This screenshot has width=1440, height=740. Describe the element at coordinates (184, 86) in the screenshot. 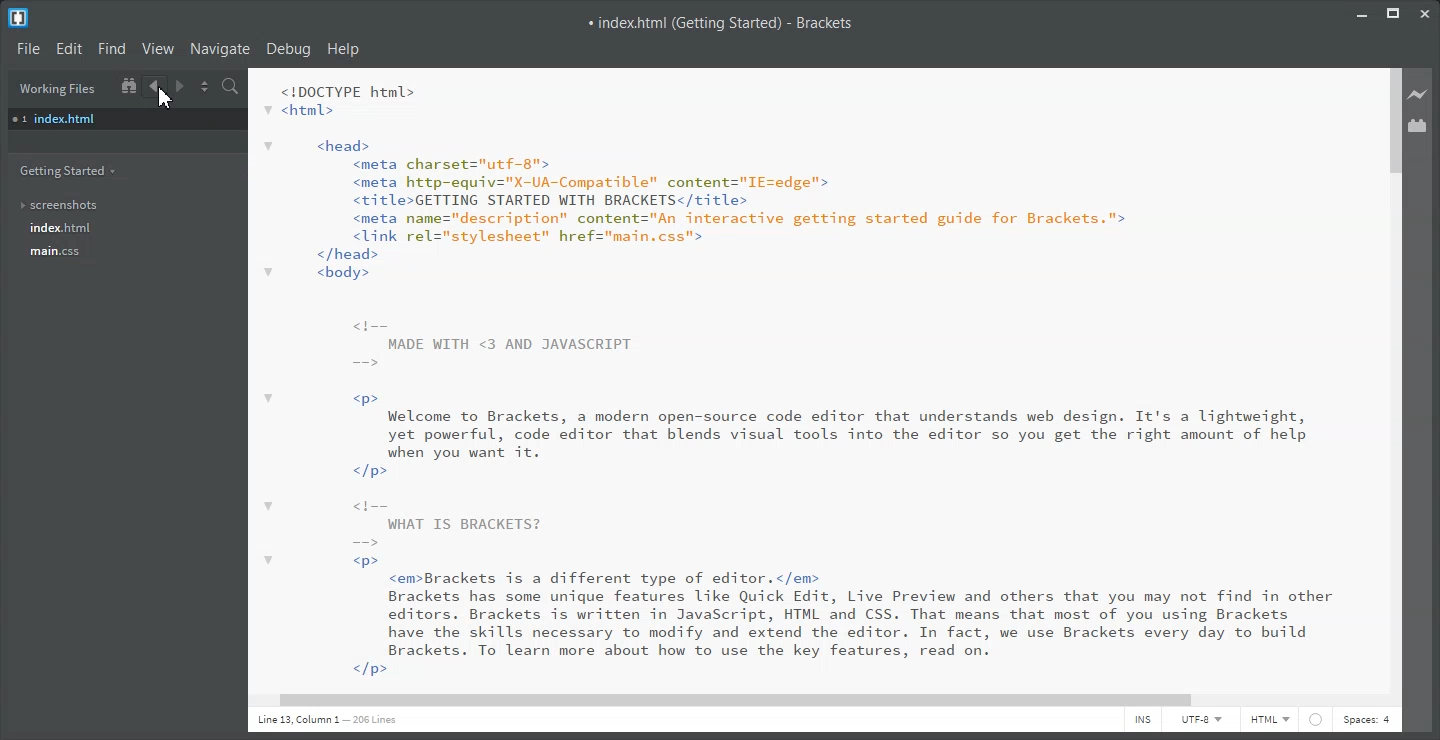

I see `Navigate Forward` at that location.